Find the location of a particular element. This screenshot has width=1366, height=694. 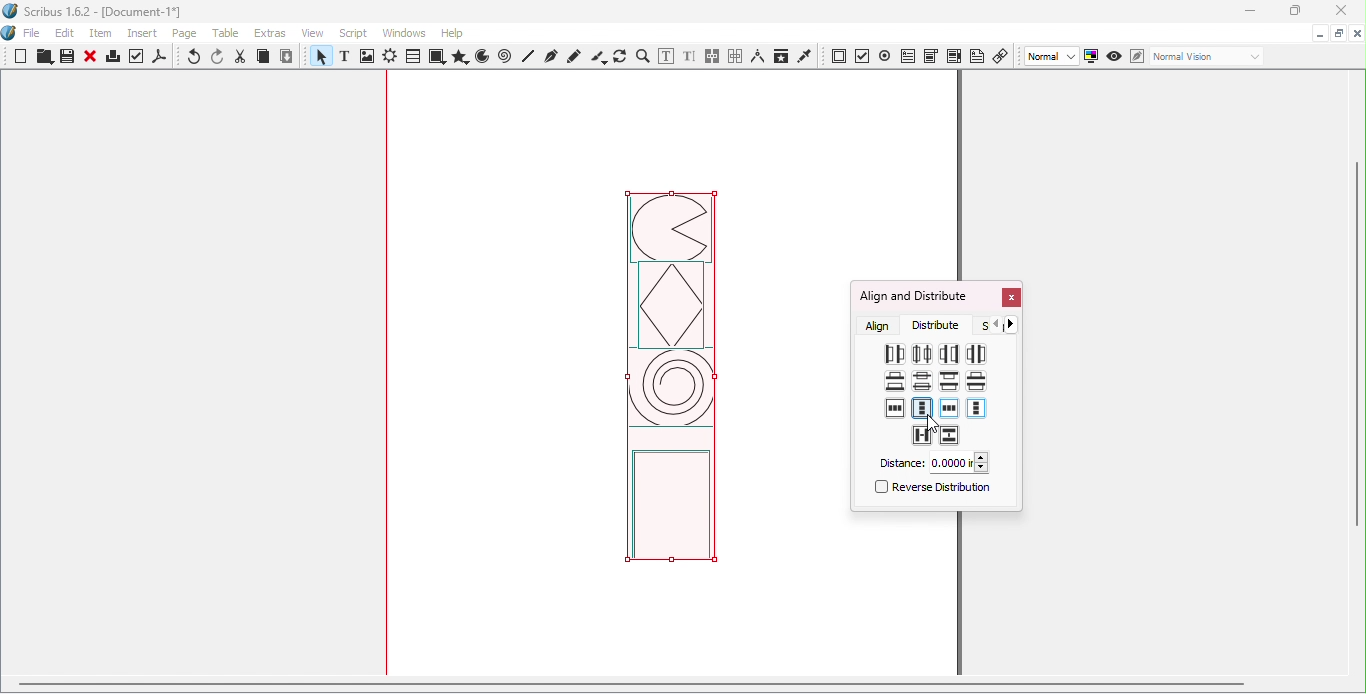

Spiral is located at coordinates (507, 57).